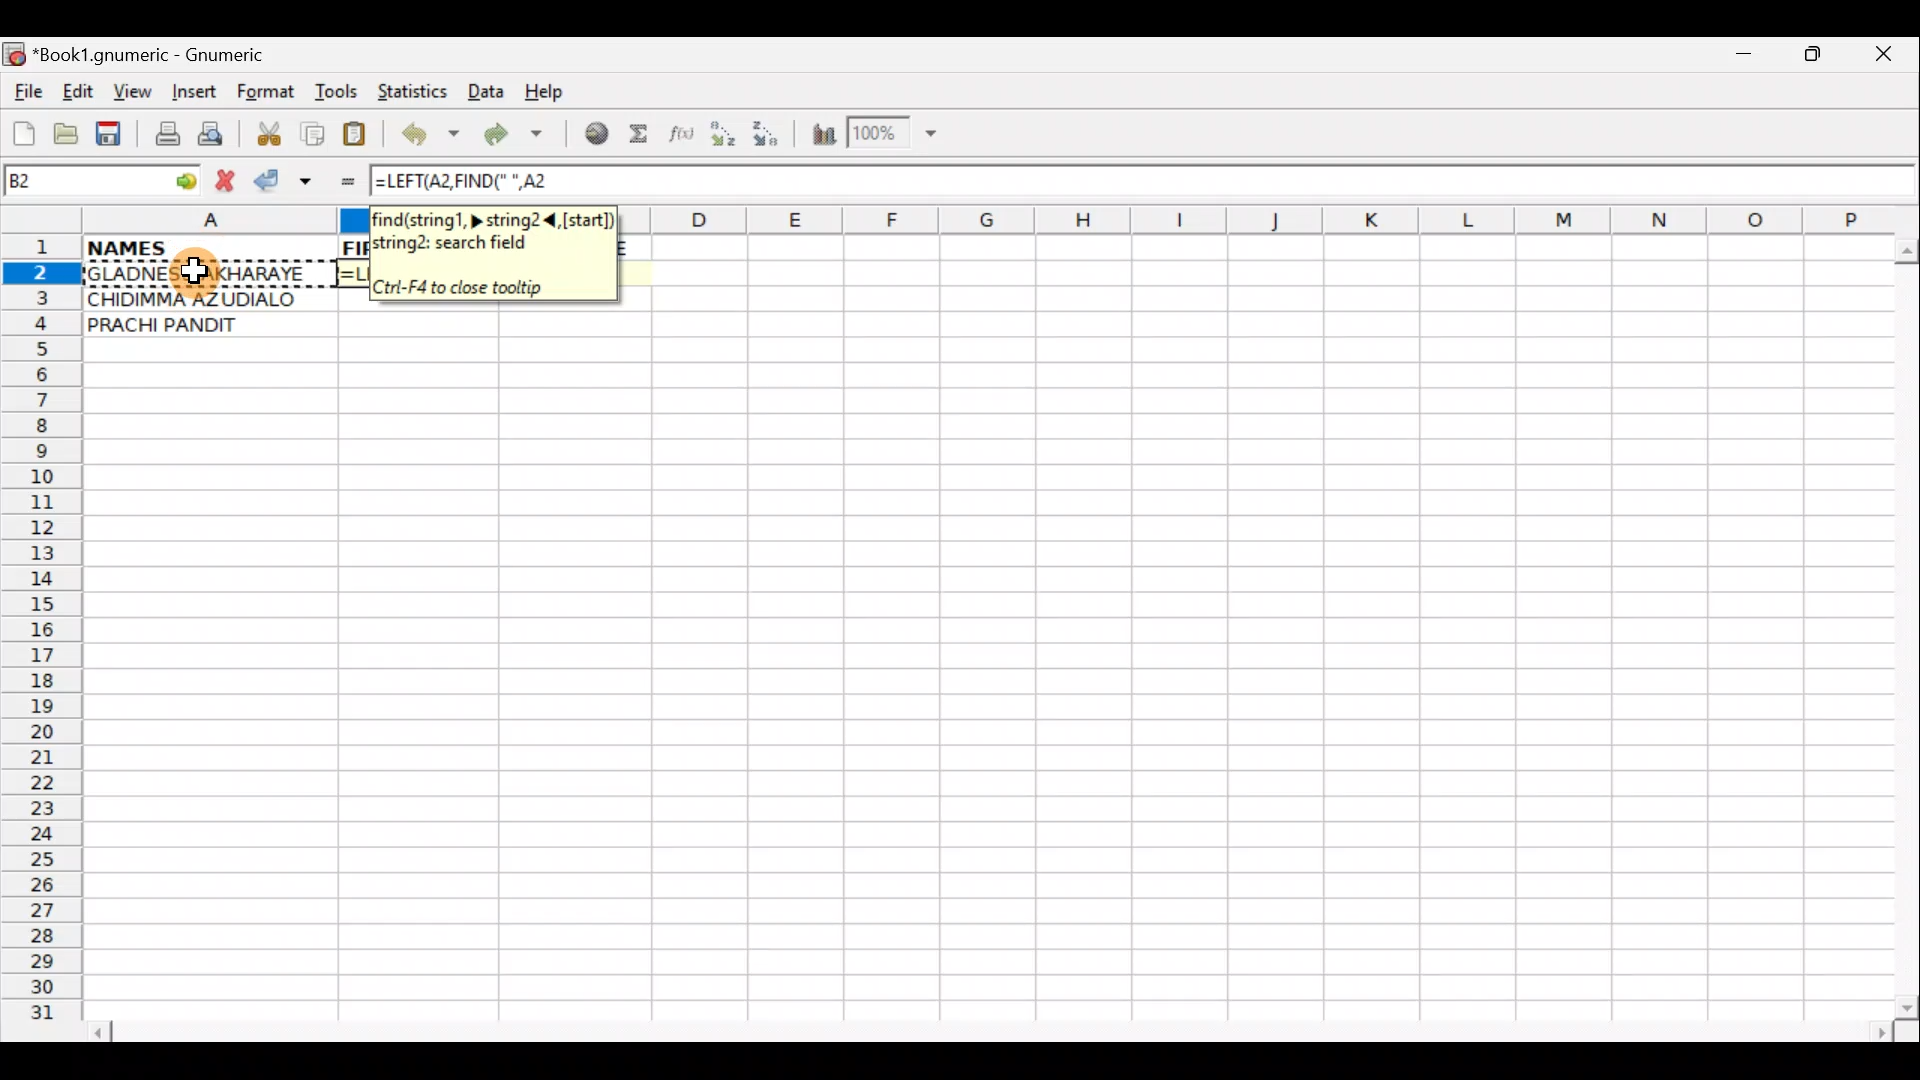  I want to click on Print file, so click(162, 136).